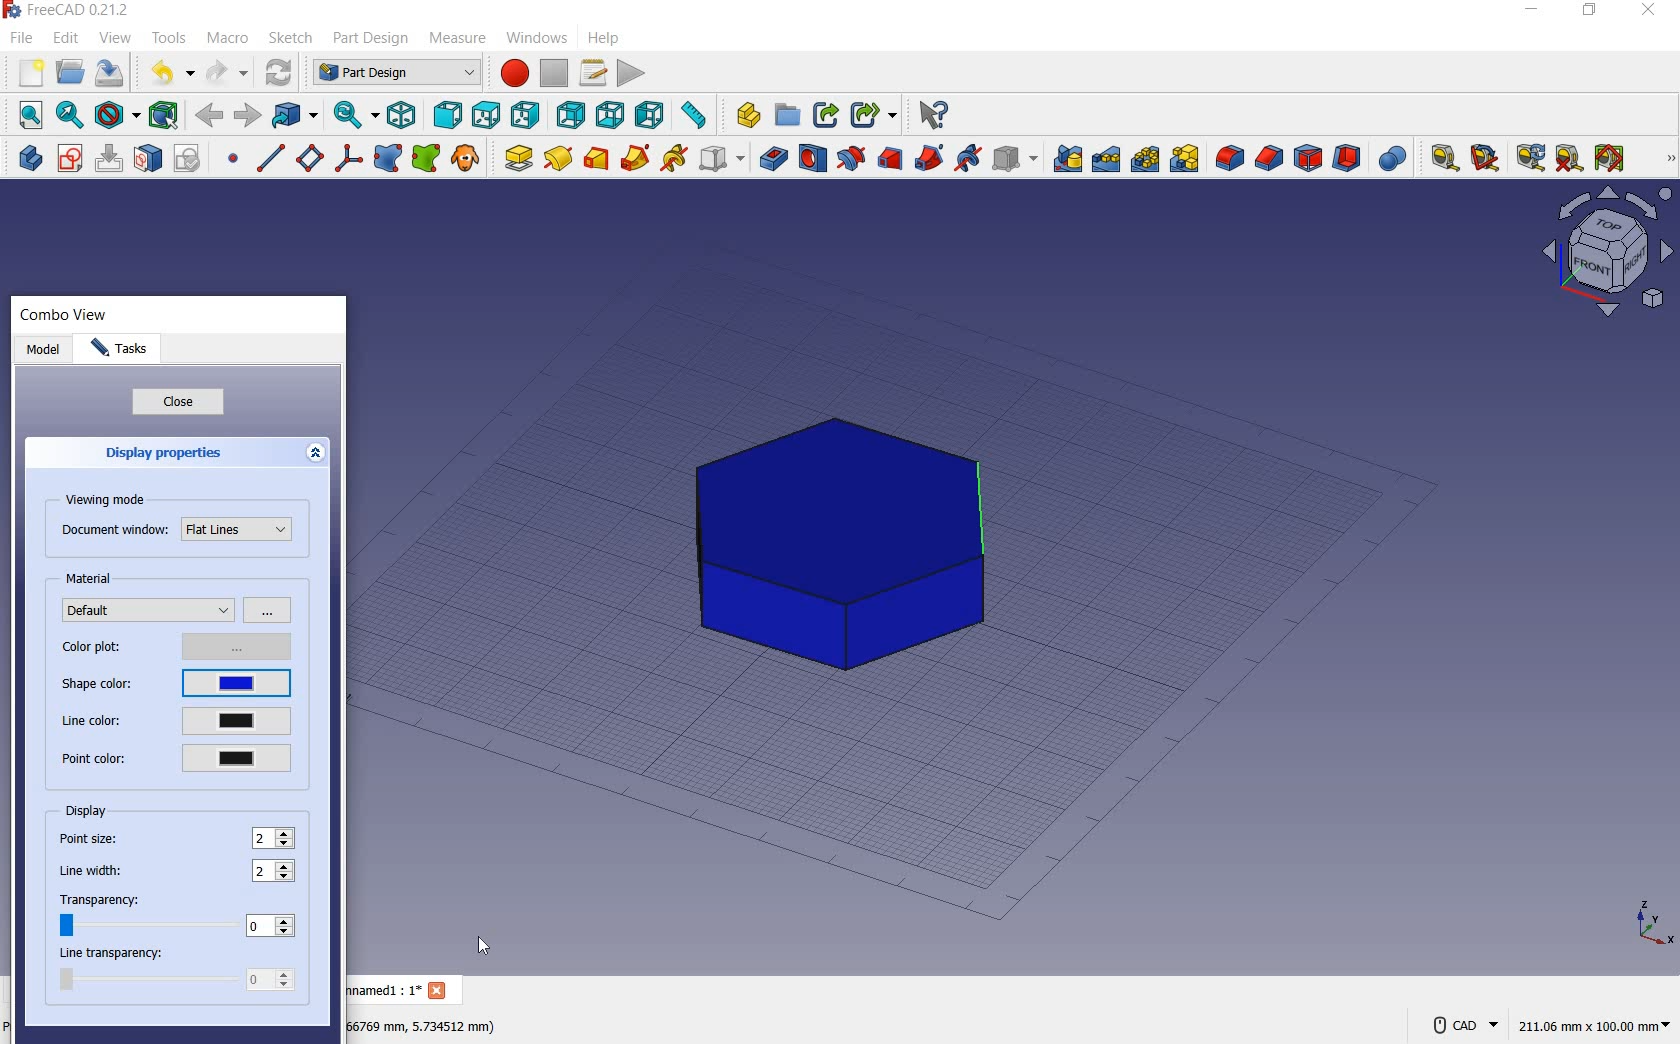 The width and height of the screenshot is (1680, 1044). I want to click on make sub-link, so click(871, 116).